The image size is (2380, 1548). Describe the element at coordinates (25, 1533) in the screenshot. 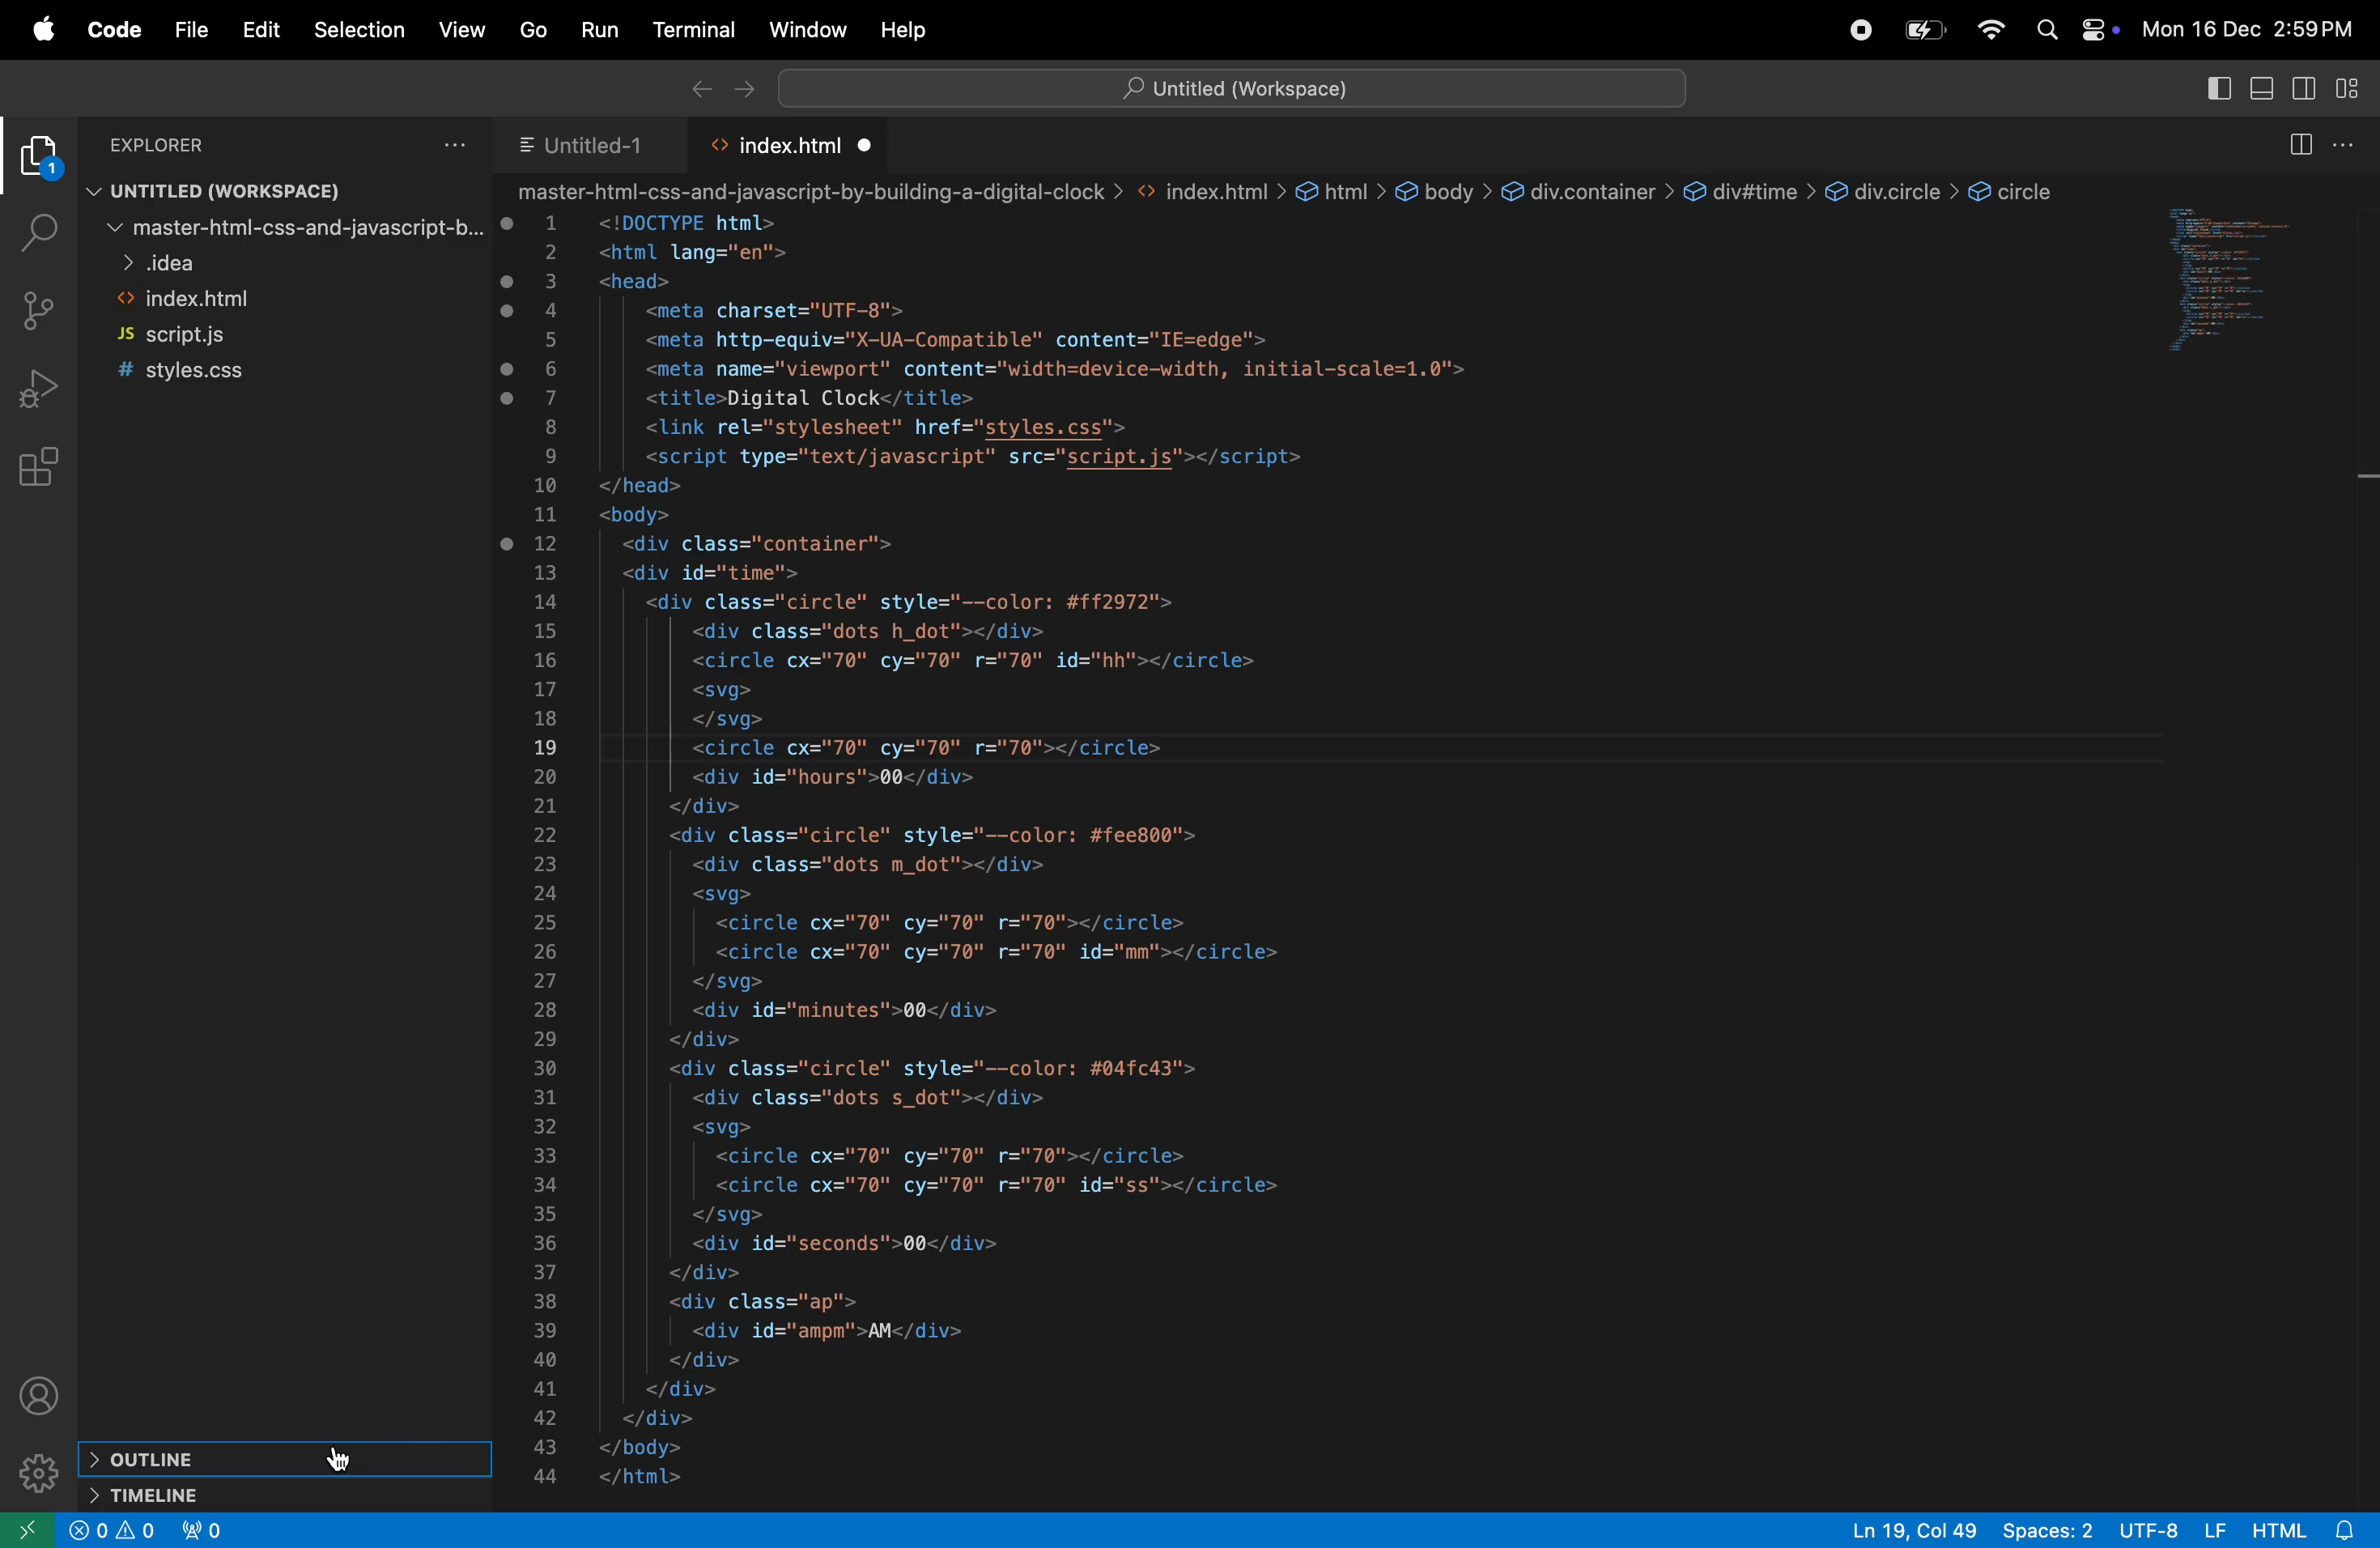

I see `open remote window` at that location.